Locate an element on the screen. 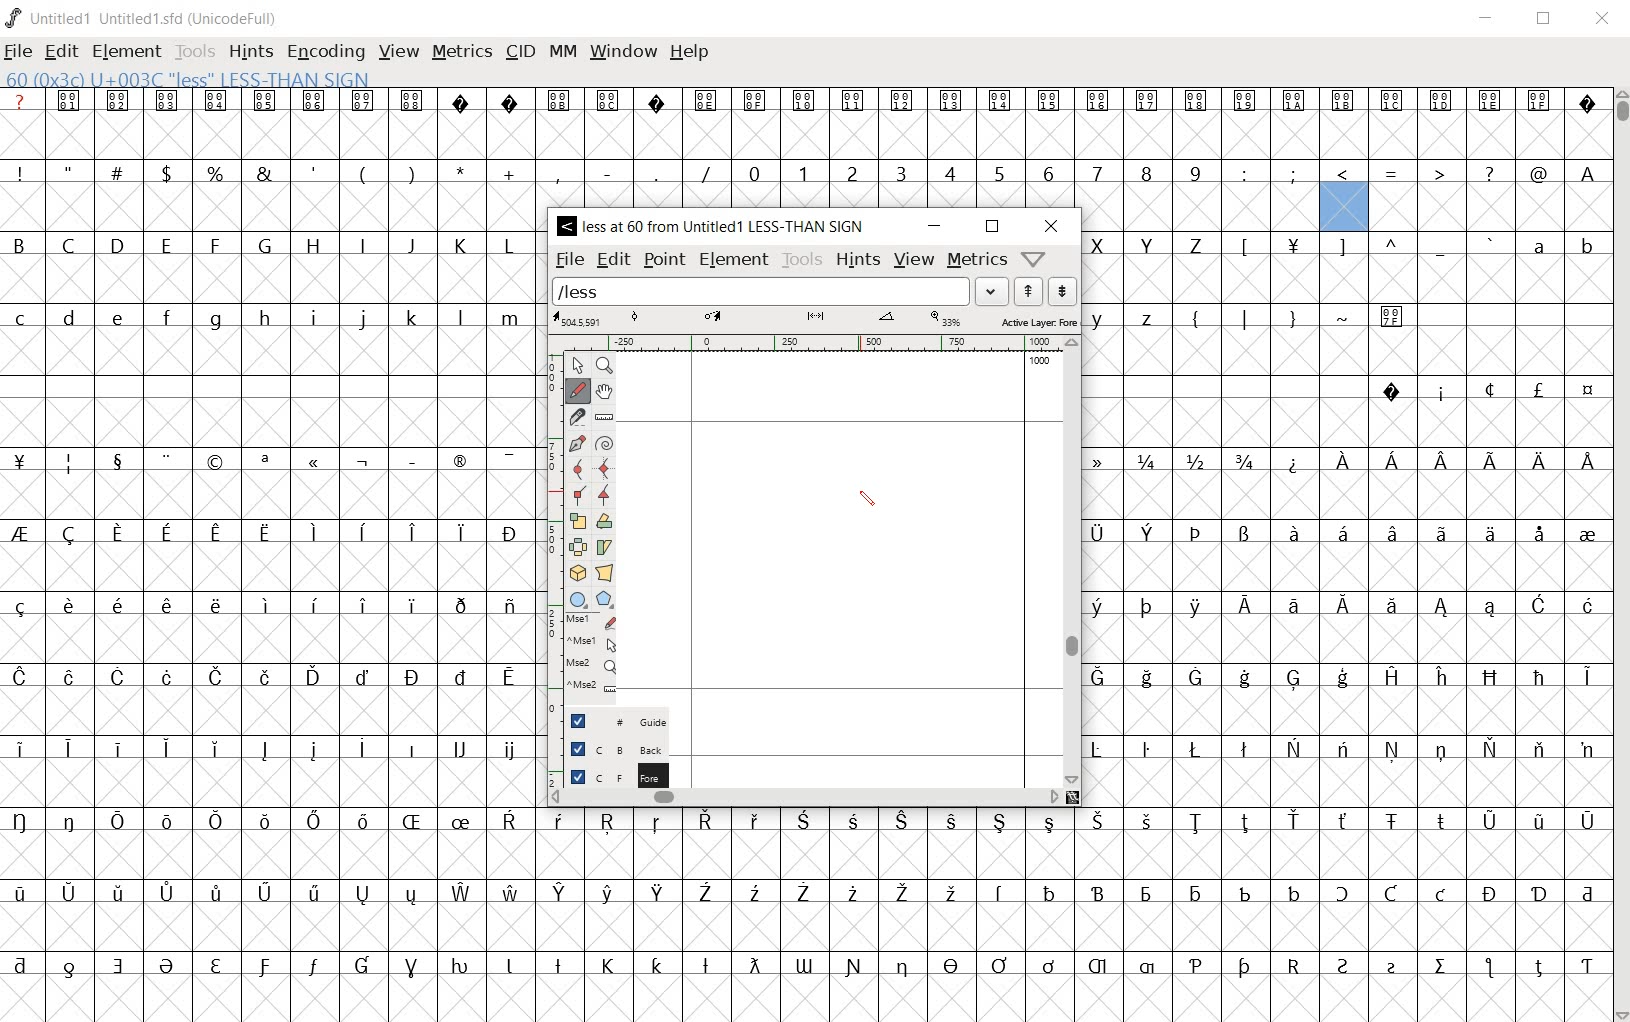 The image size is (1630, 1022). point is located at coordinates (664, 260).